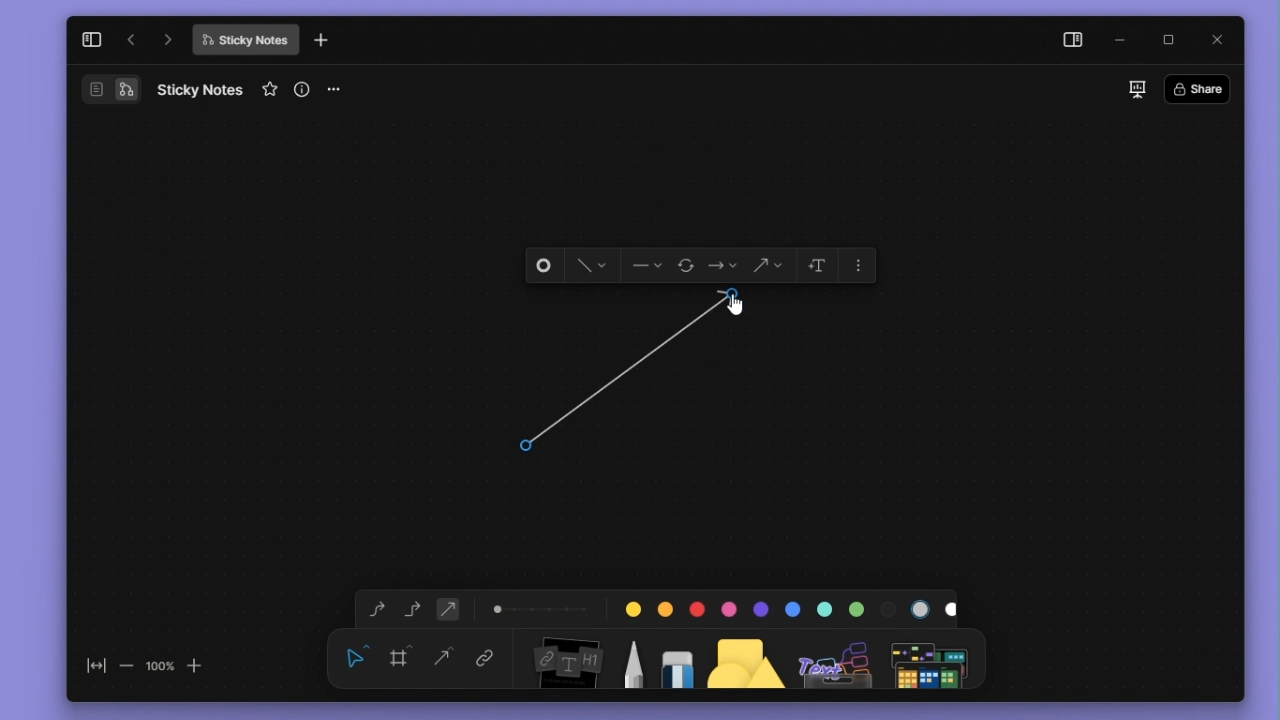  What do you see at coordinates (444, 659) in the screenshot?
I see `straight` at bounding box center [444, 659].